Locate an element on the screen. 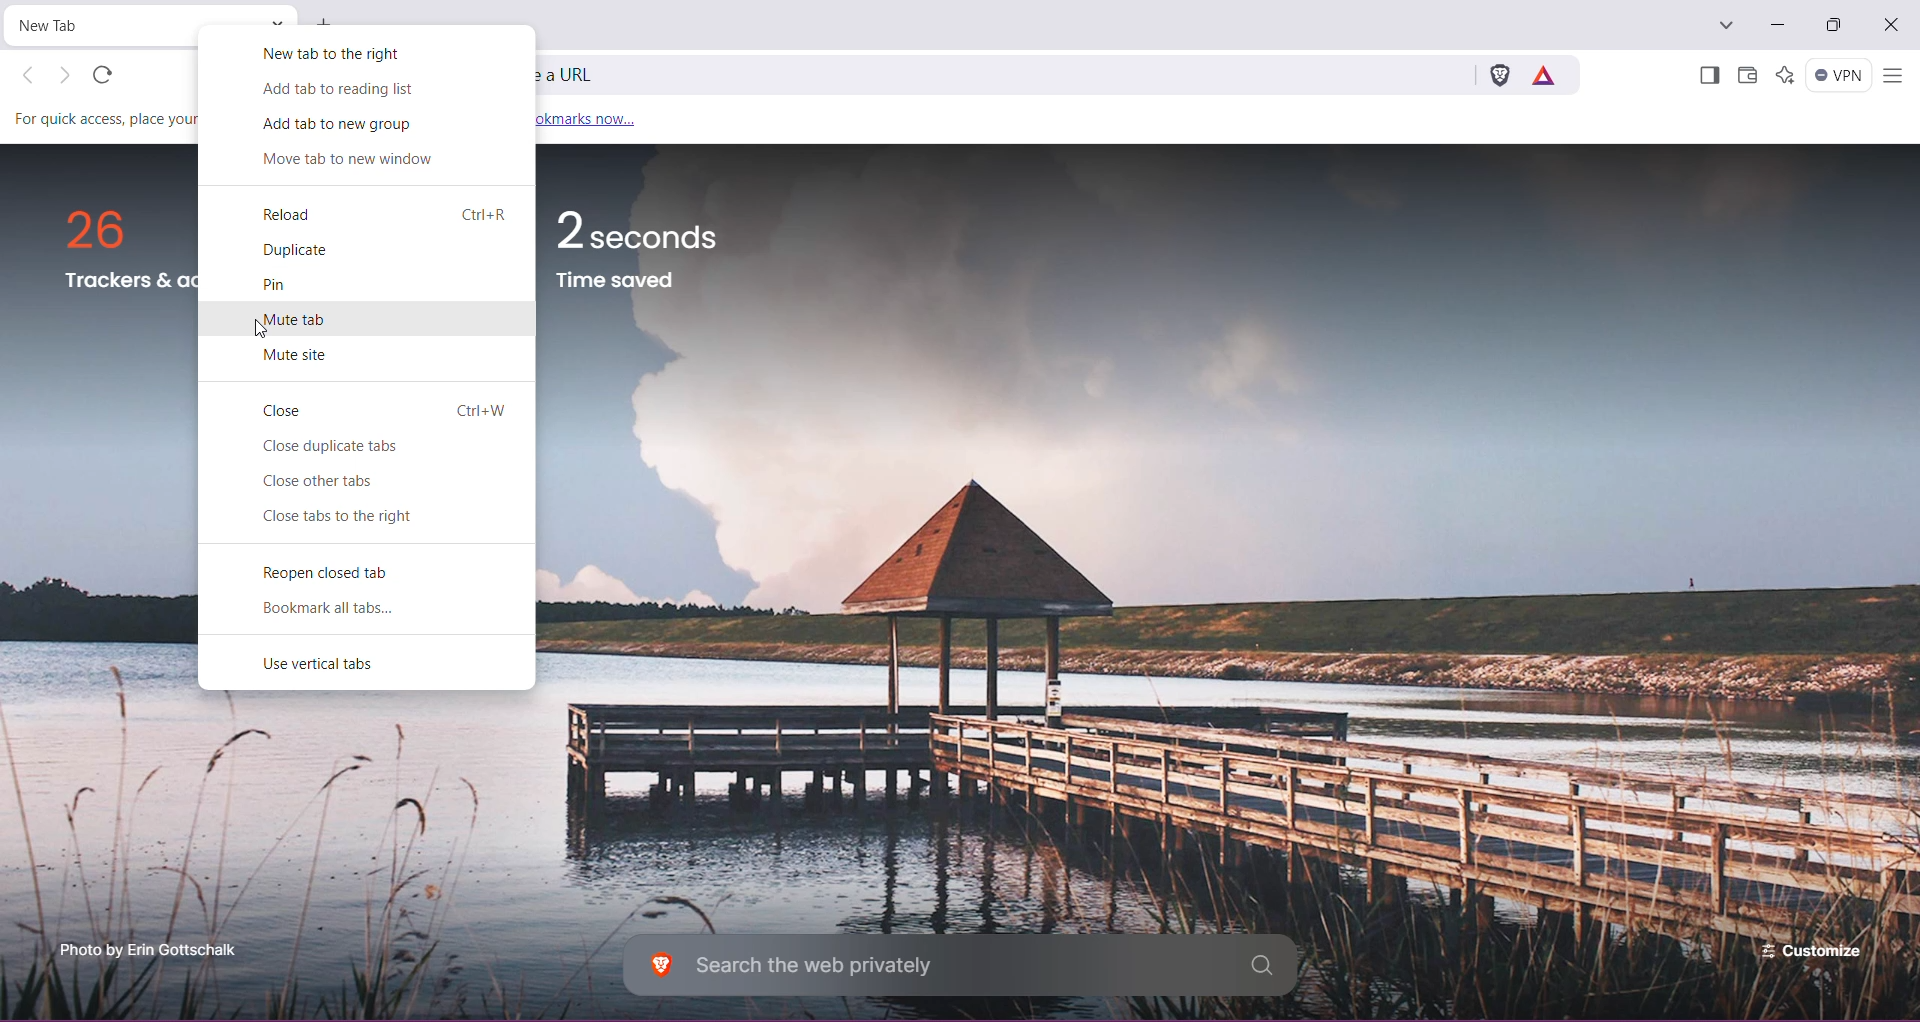 The width and height of the screenshot is (1920, 1022). Search the web privately is located at coordinates (957, 965).